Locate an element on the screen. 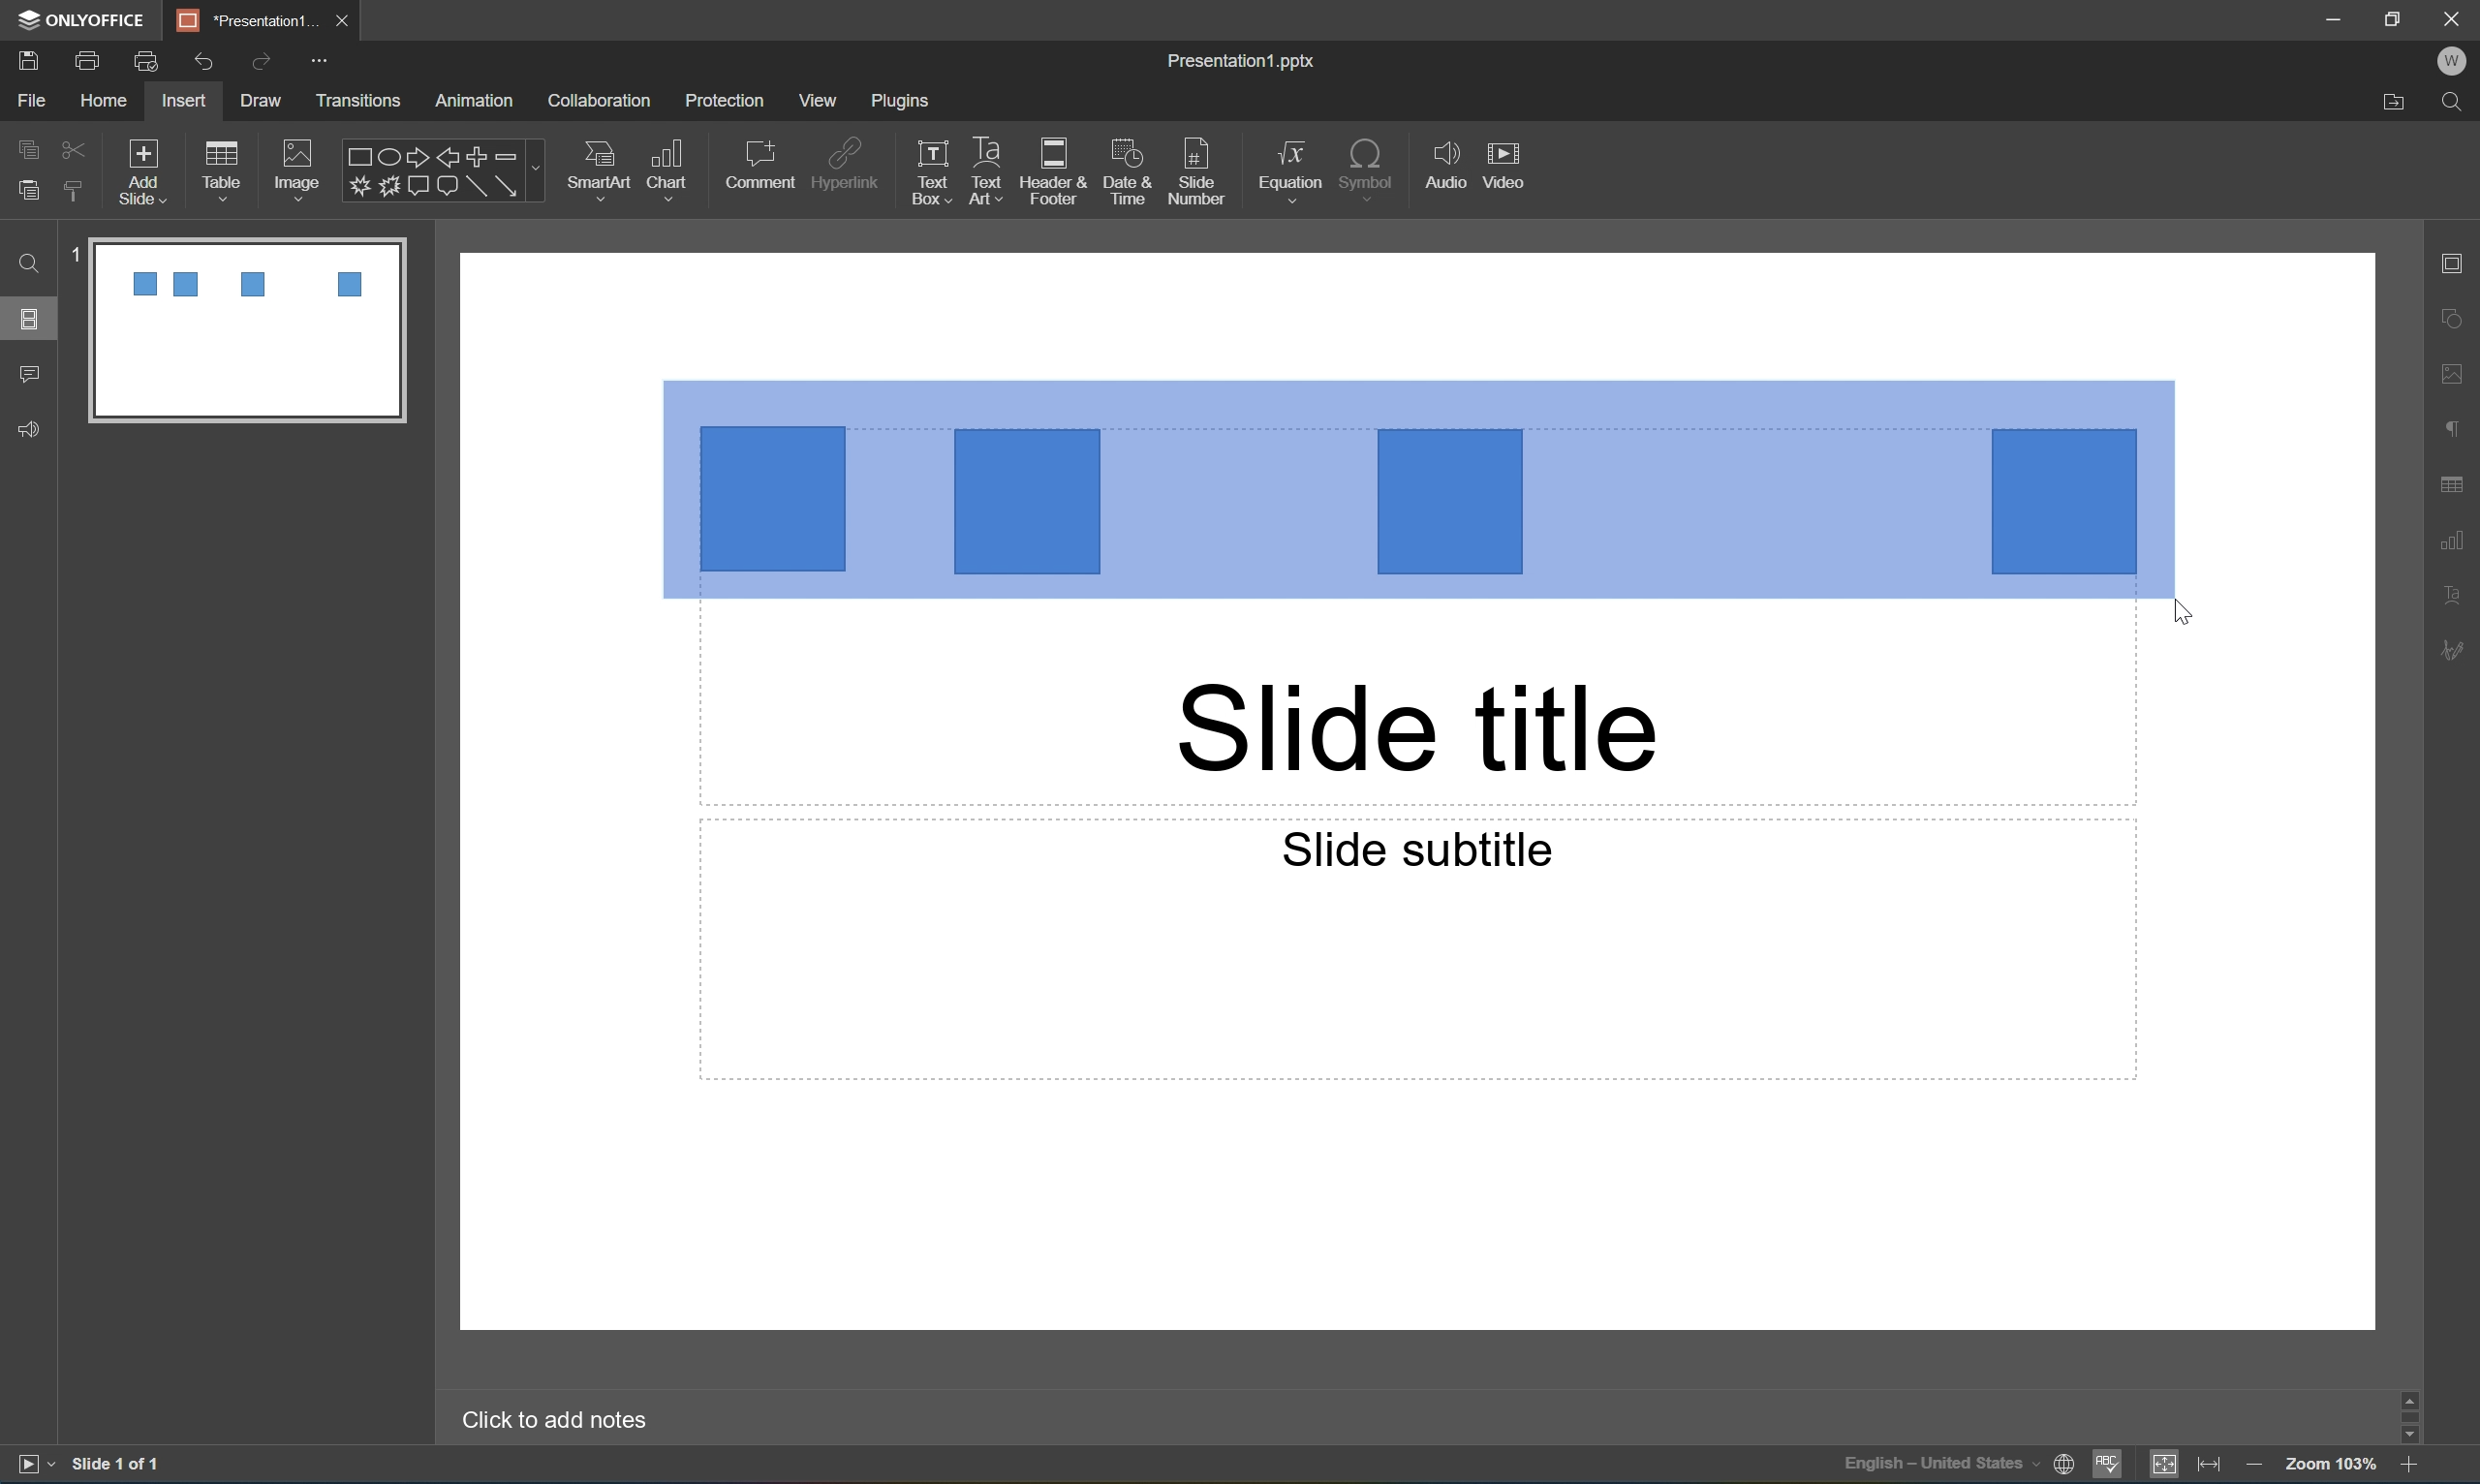 This screenshot has height=1484, width=2480. slides is located at coordinates (34, 319).